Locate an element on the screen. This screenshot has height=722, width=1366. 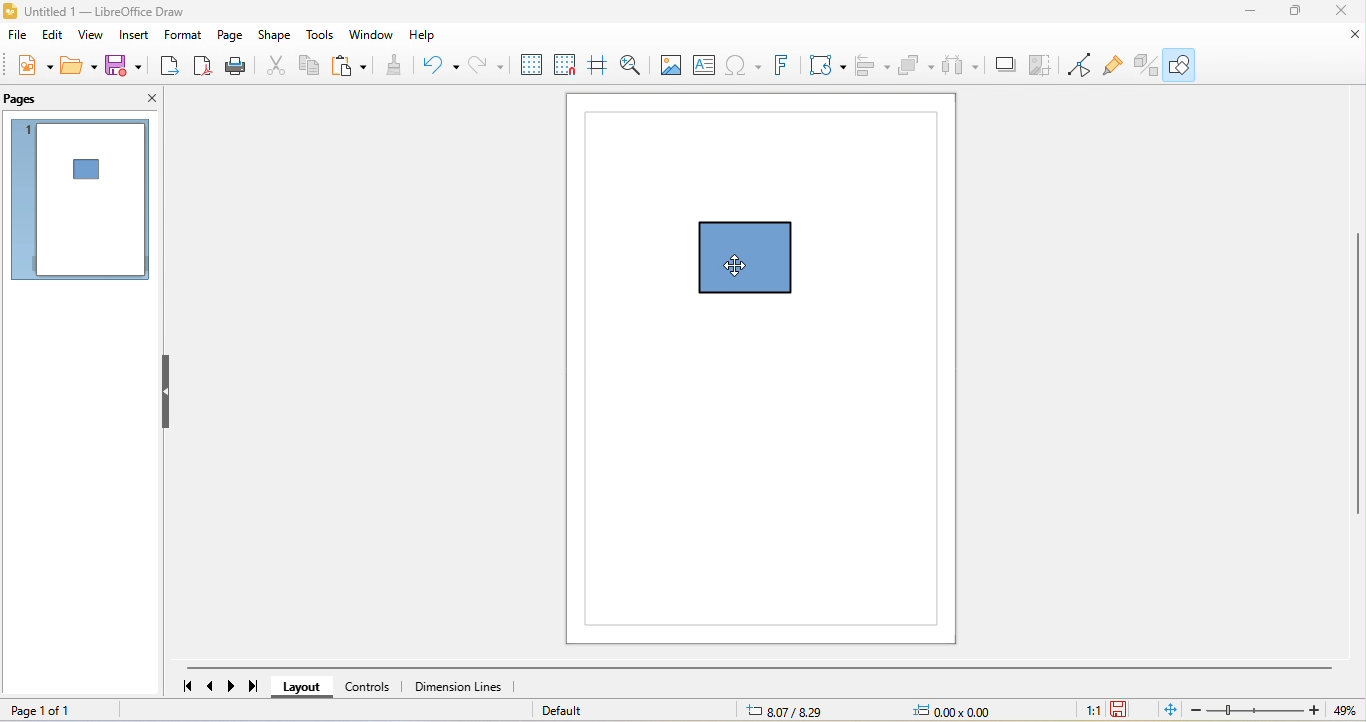
file is located at coordinates (20, 36).